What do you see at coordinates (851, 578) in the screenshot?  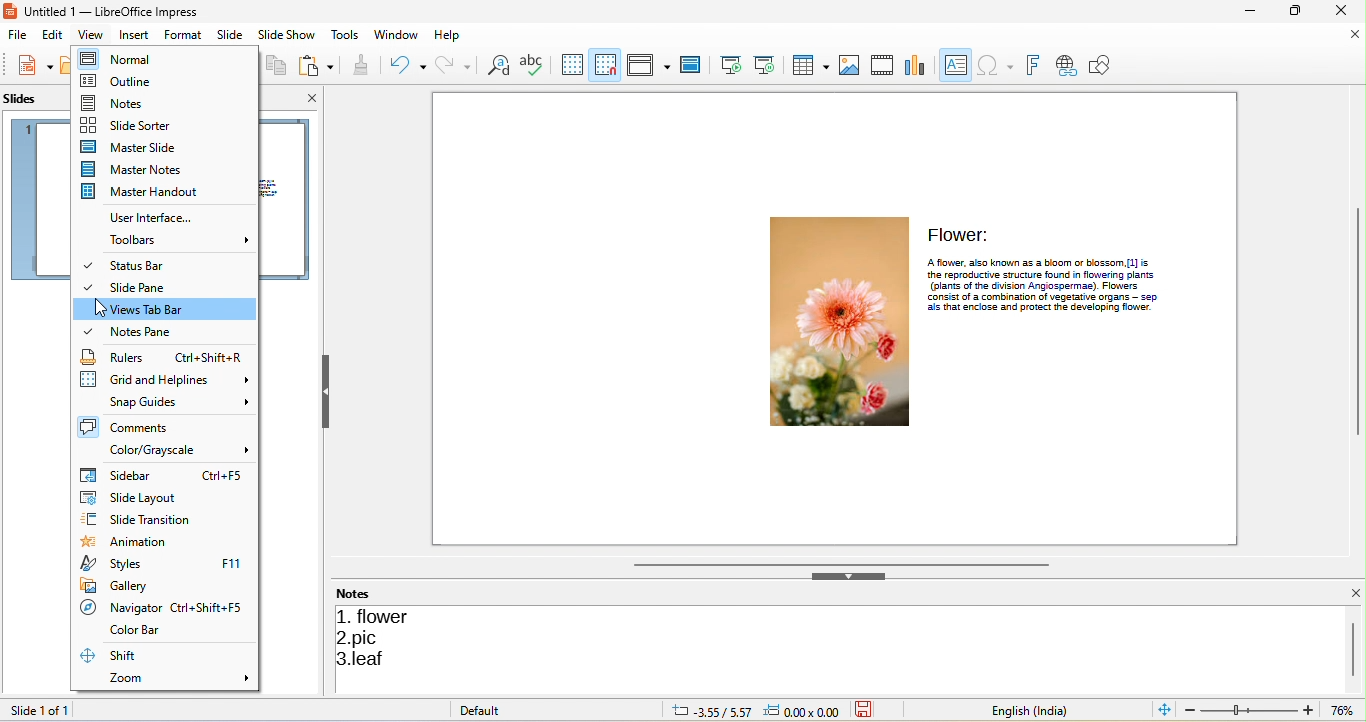 I see `hide bottom sidebar` at bounding box center [851, 578].